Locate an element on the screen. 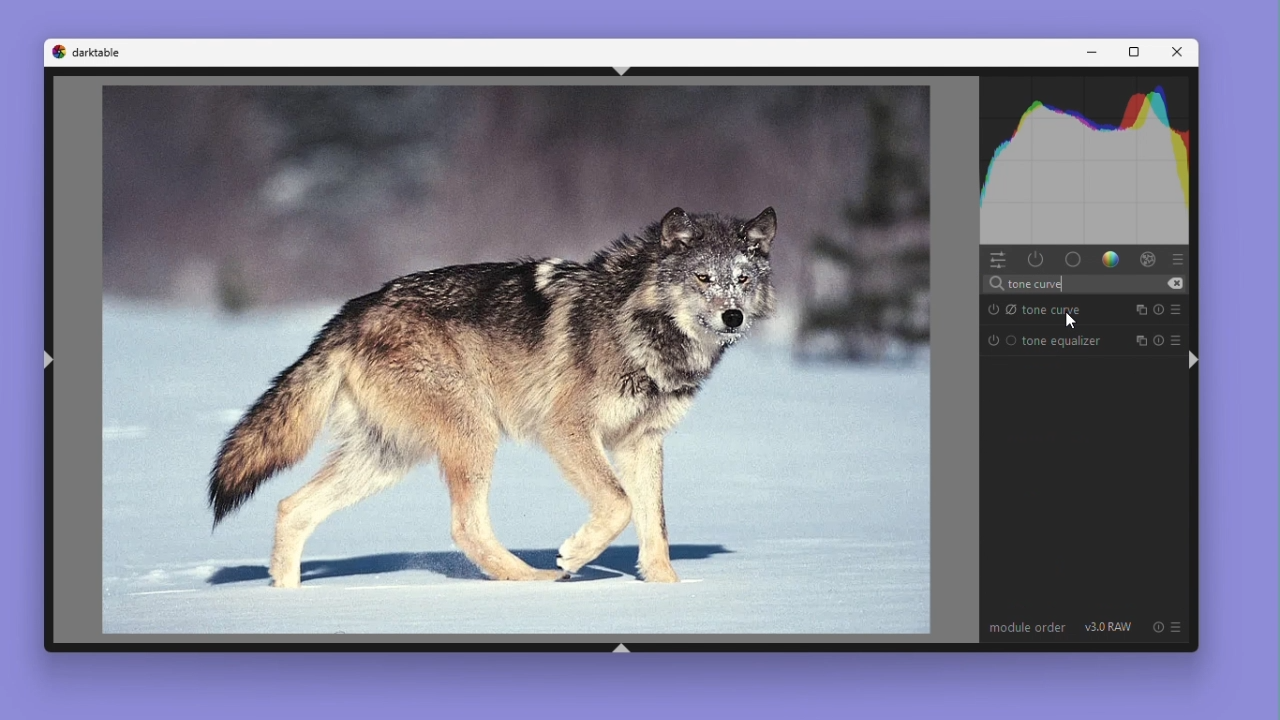 Image resolution: width=1280 pixels, height=720 pixels. Dark table logo is located at coordinates (87, 52).